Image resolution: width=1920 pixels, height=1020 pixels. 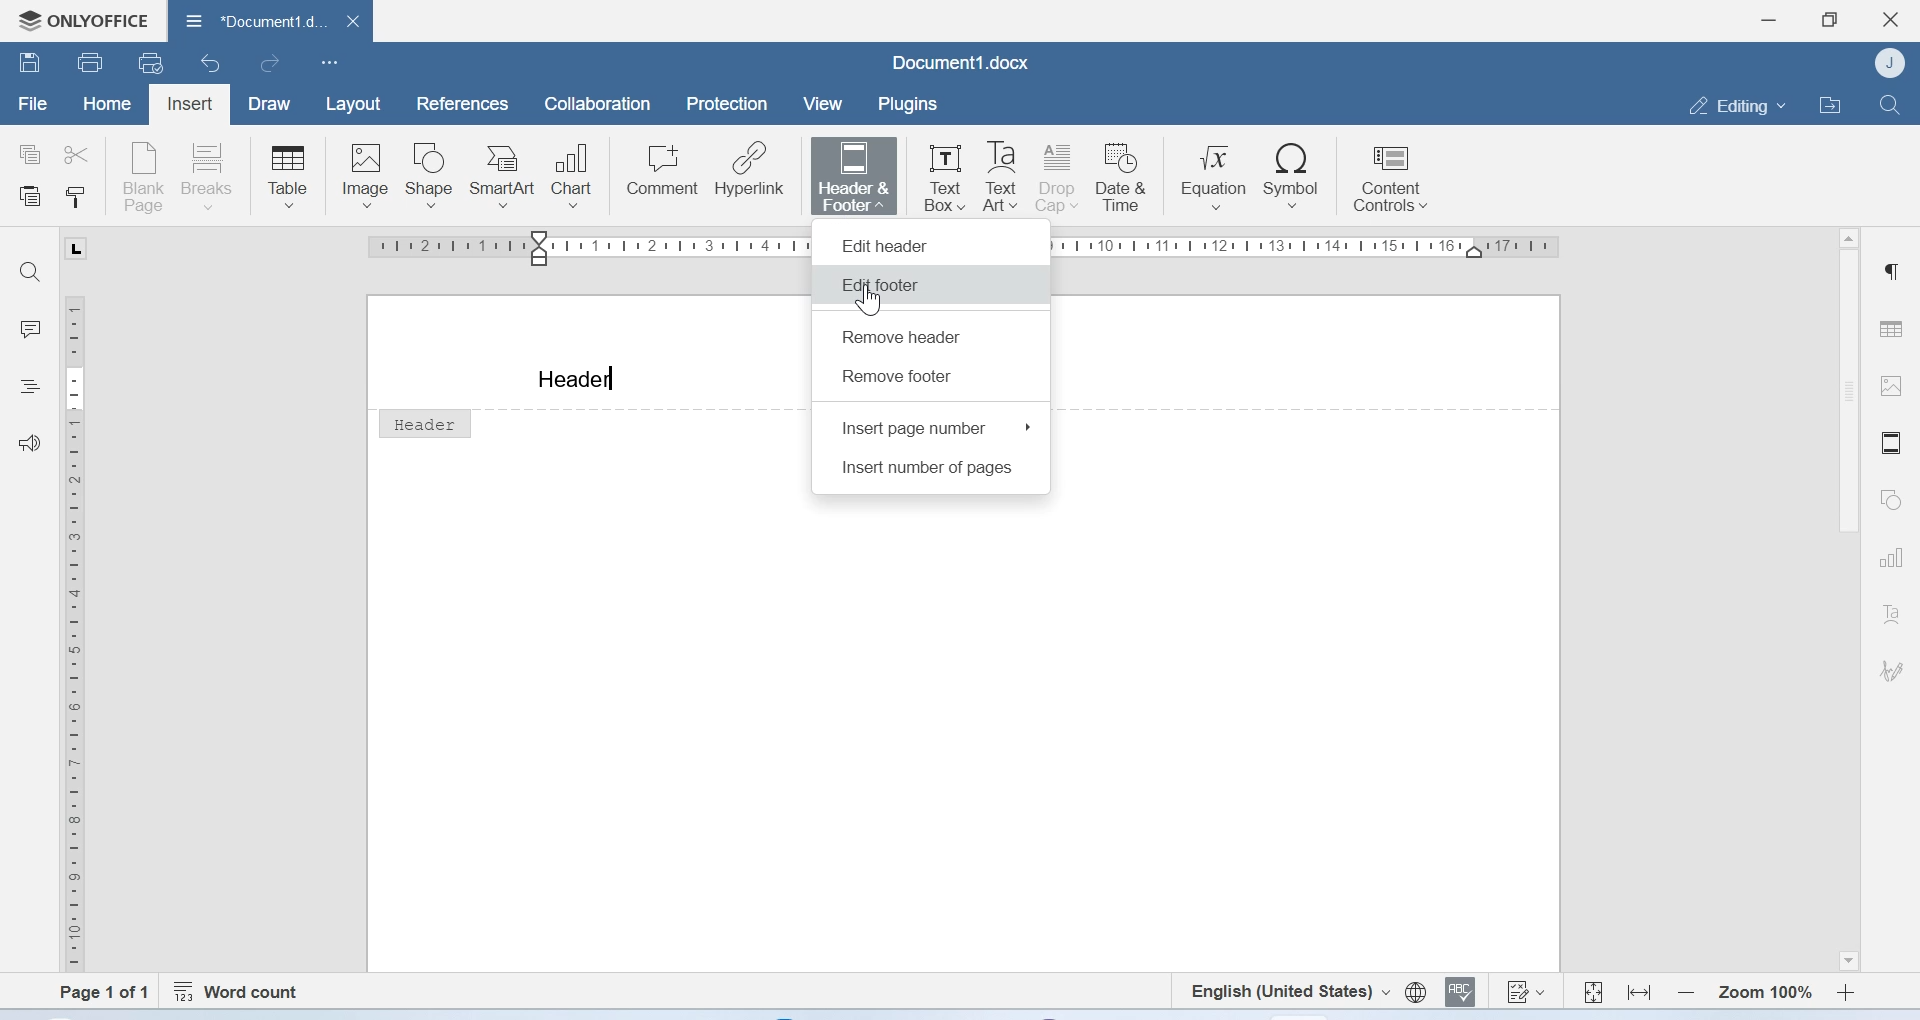 What do you see at coordinates (904, 339) in the screenshot?
I see `Remove header` at bounding box center [904, 339].